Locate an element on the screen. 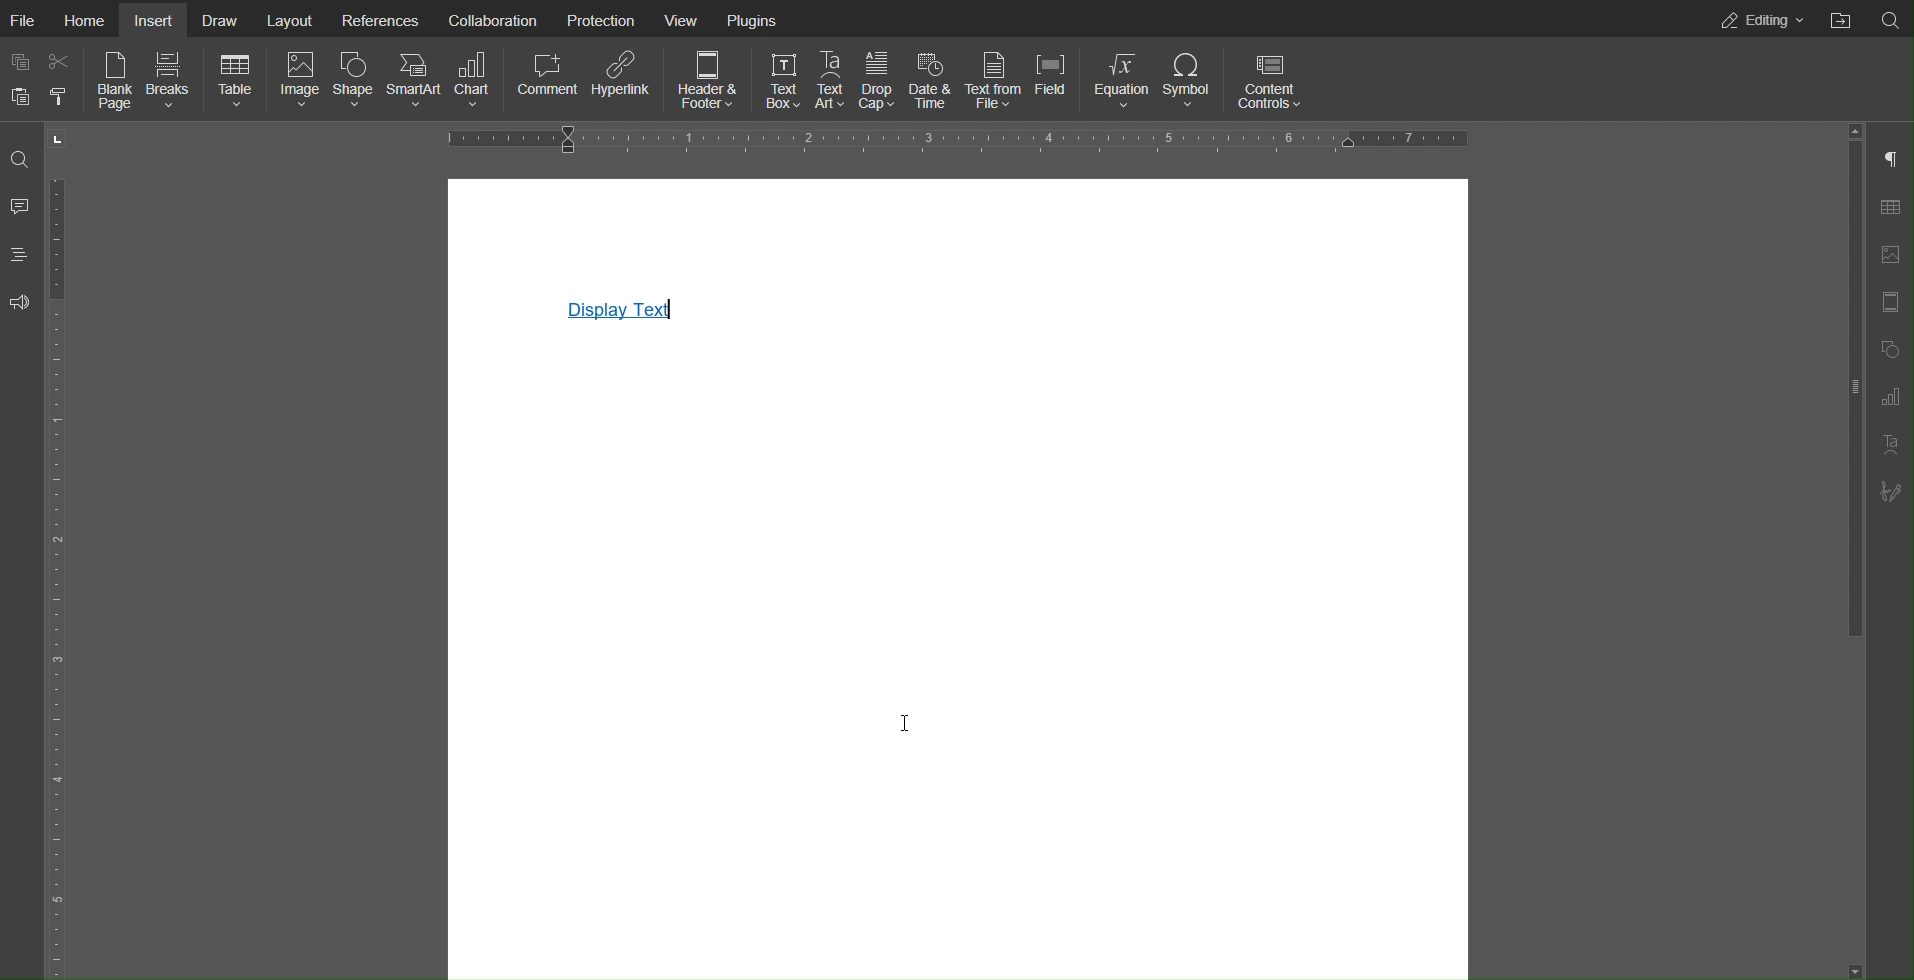 This screenshot has height=980, width=1914. Symbol is located at coordinates (1190, 80).